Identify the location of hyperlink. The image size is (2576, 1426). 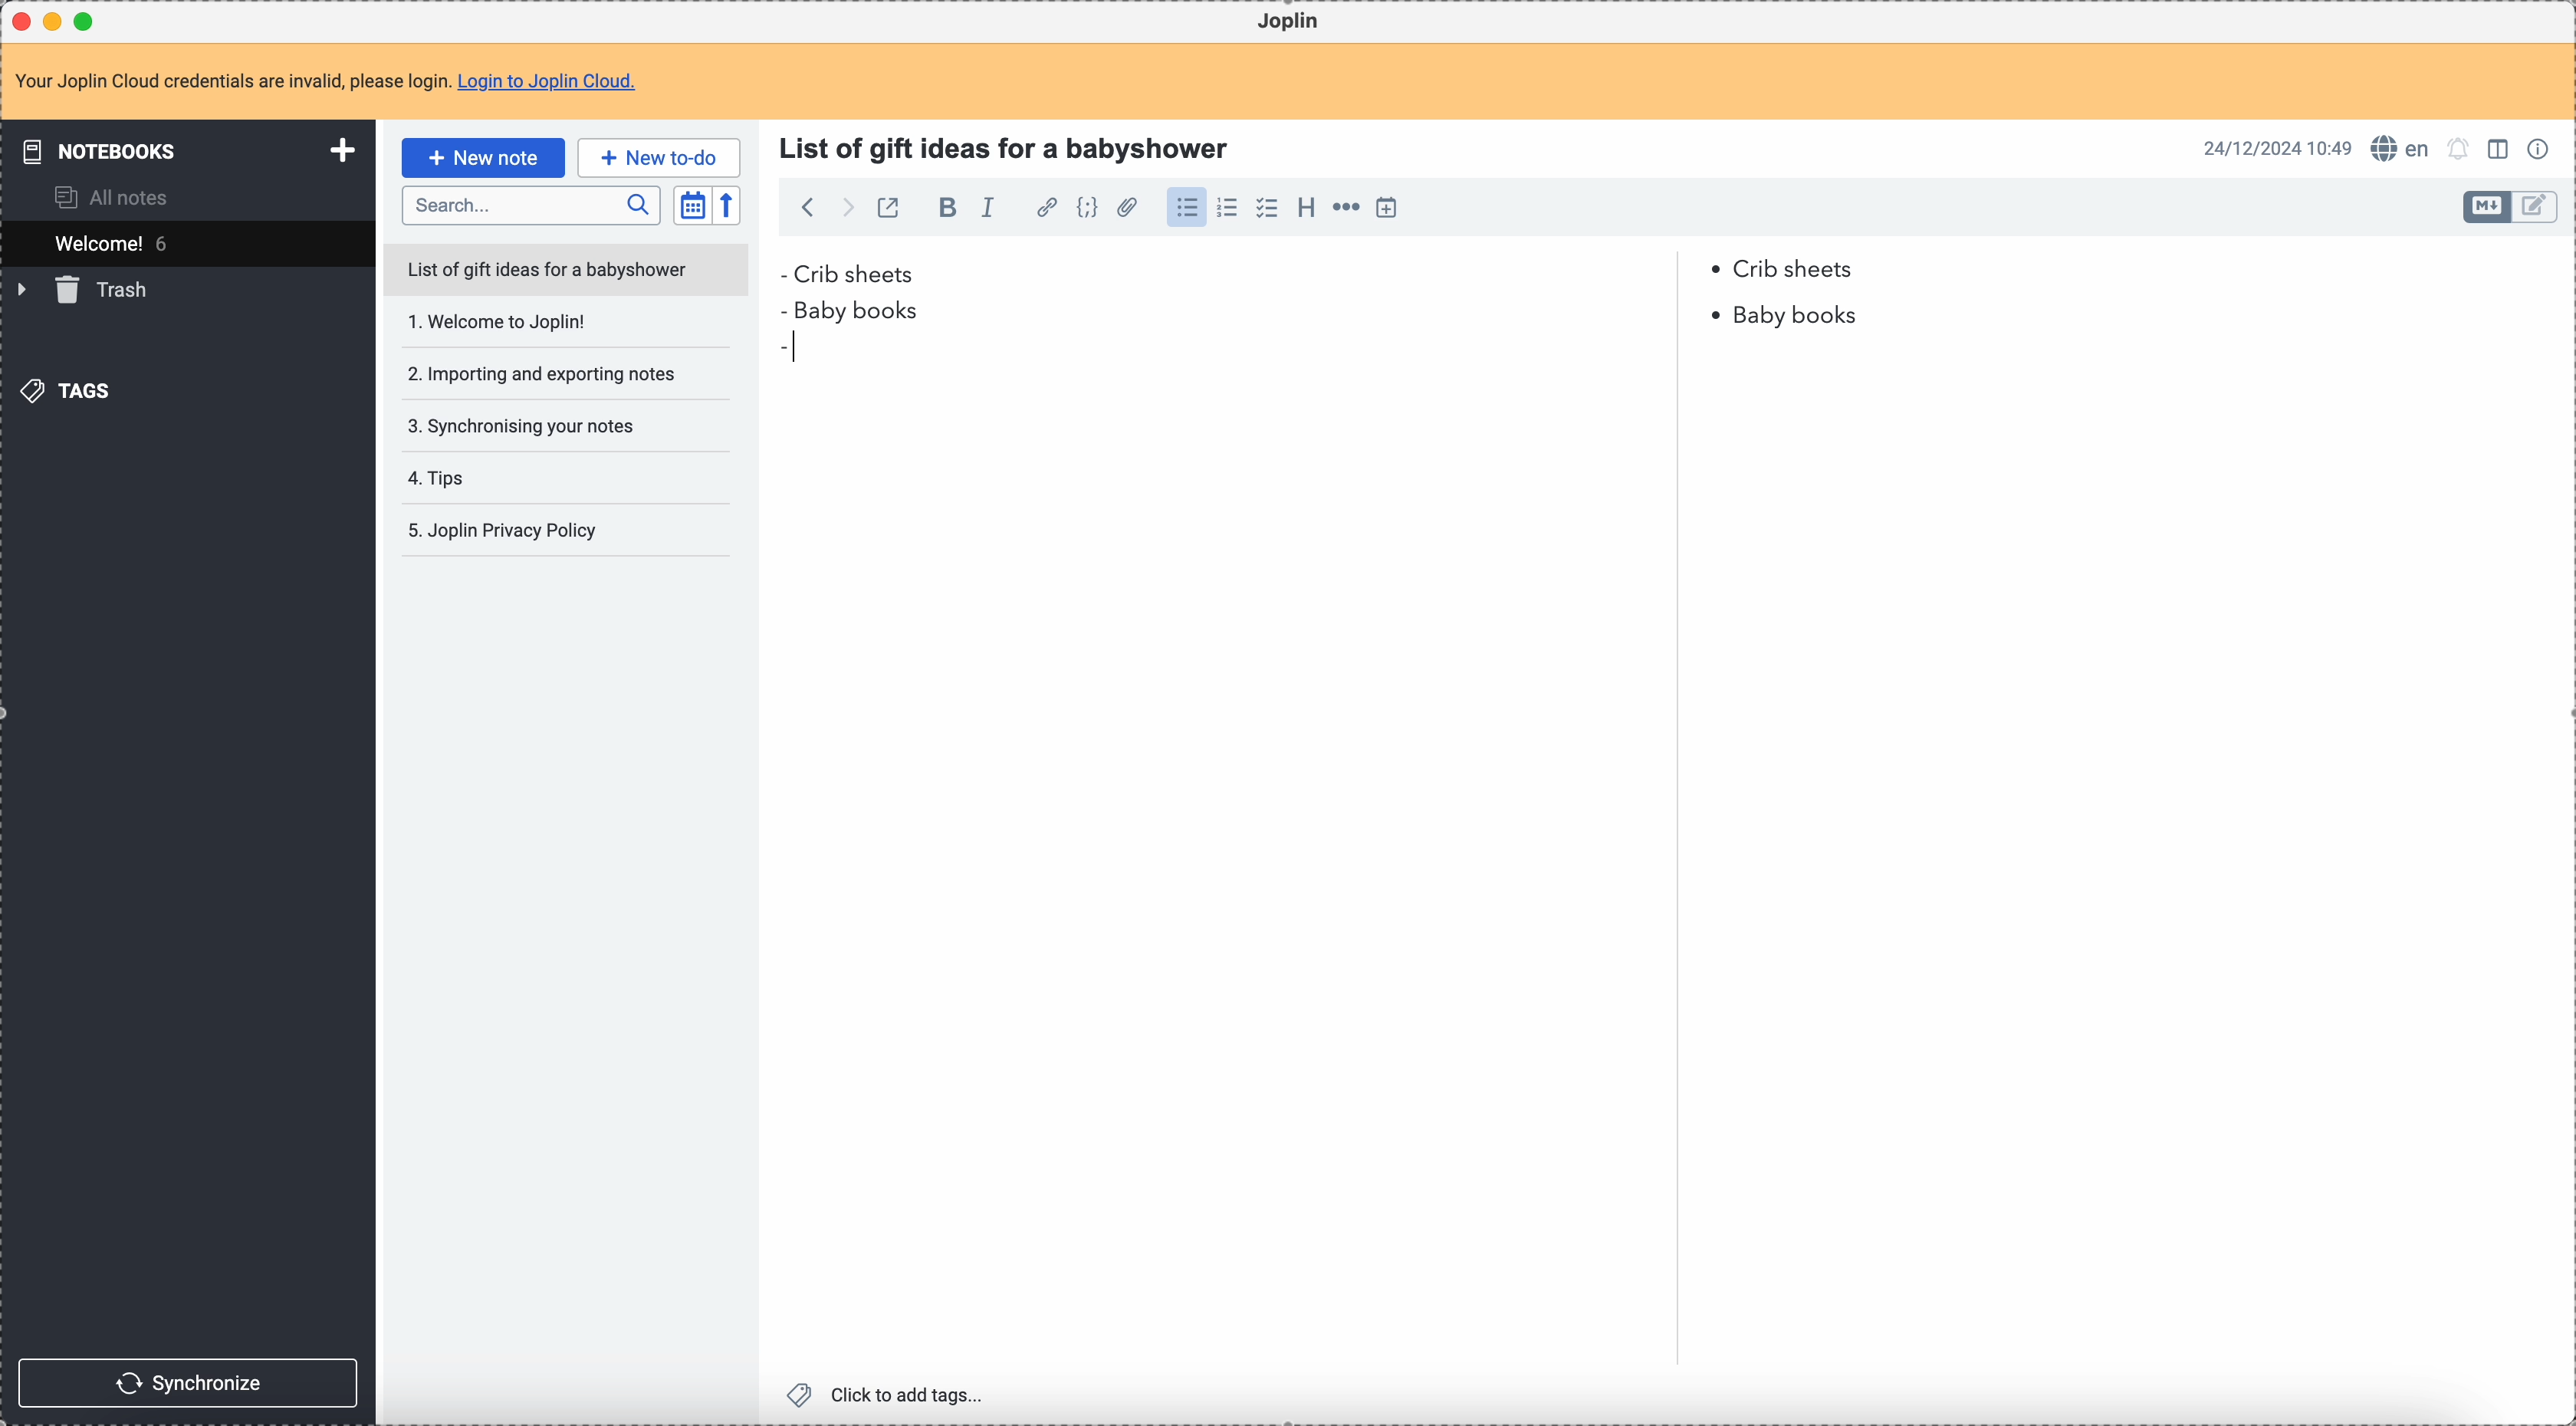
(1047, 209).